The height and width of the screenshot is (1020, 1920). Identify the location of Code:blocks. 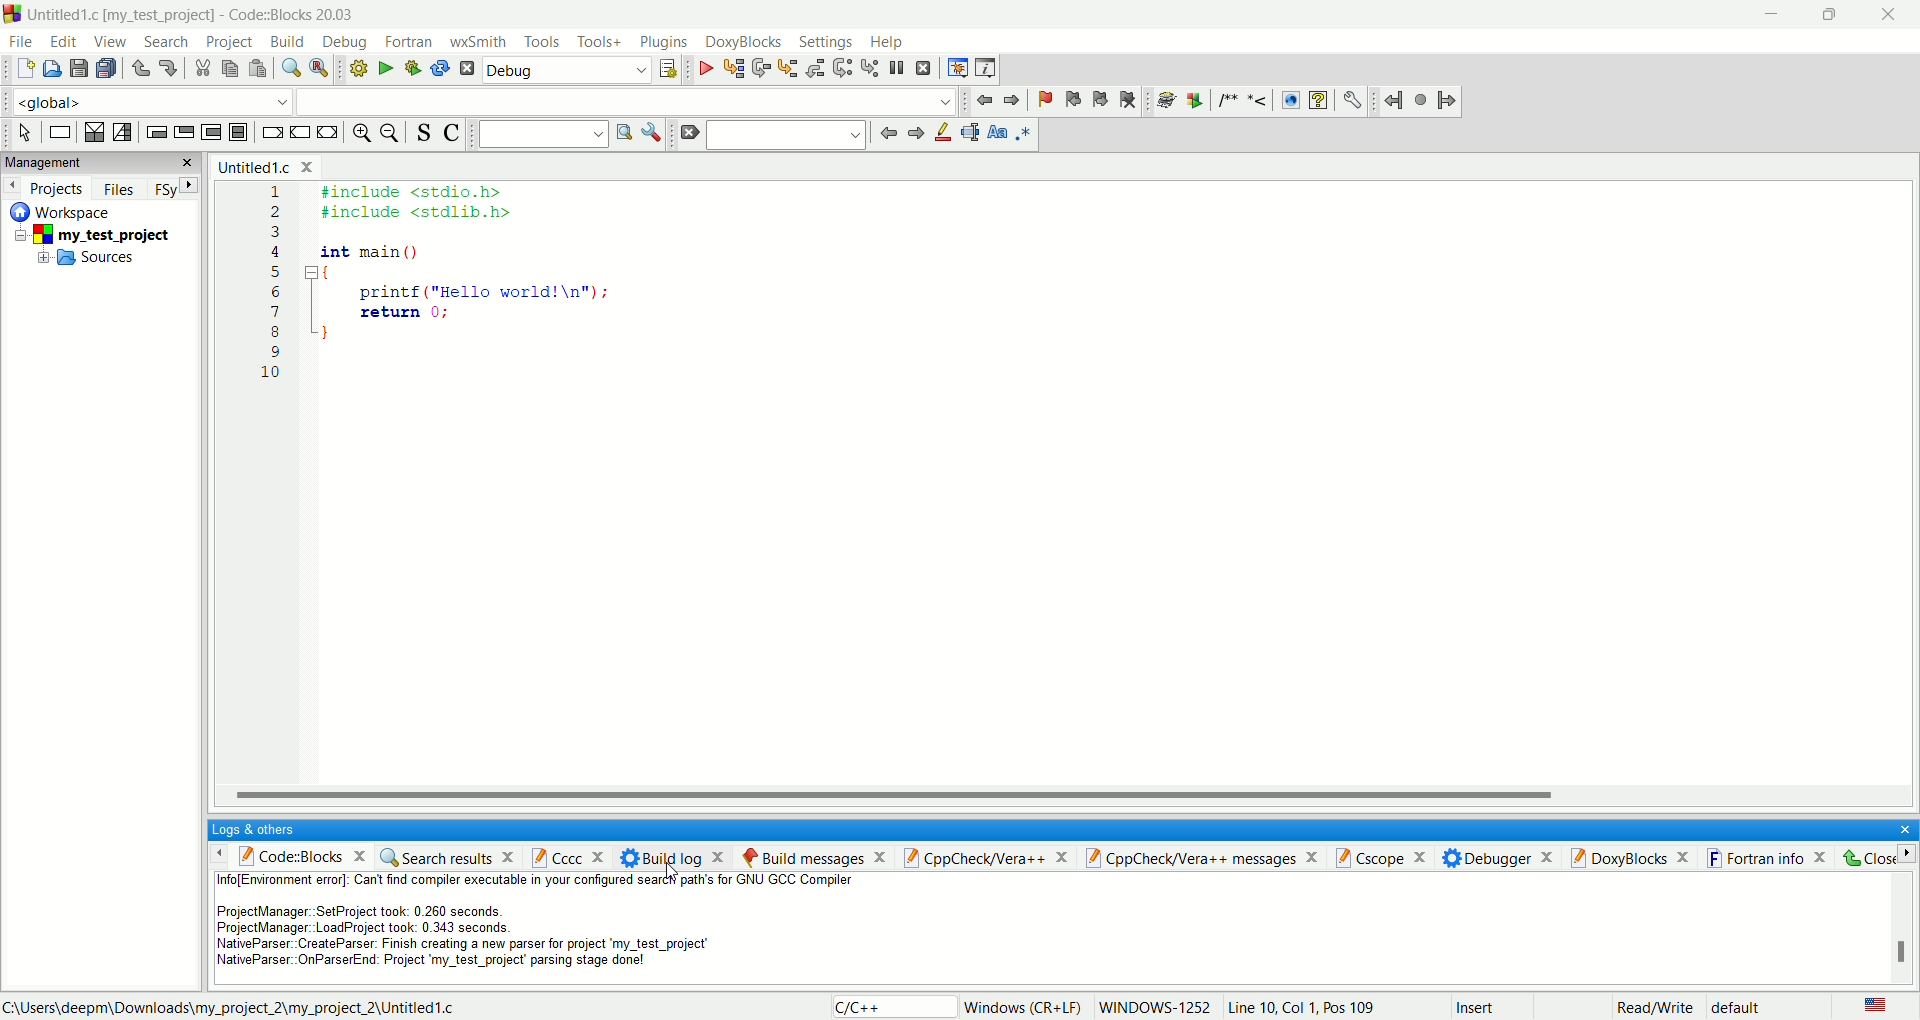
(287, 855).